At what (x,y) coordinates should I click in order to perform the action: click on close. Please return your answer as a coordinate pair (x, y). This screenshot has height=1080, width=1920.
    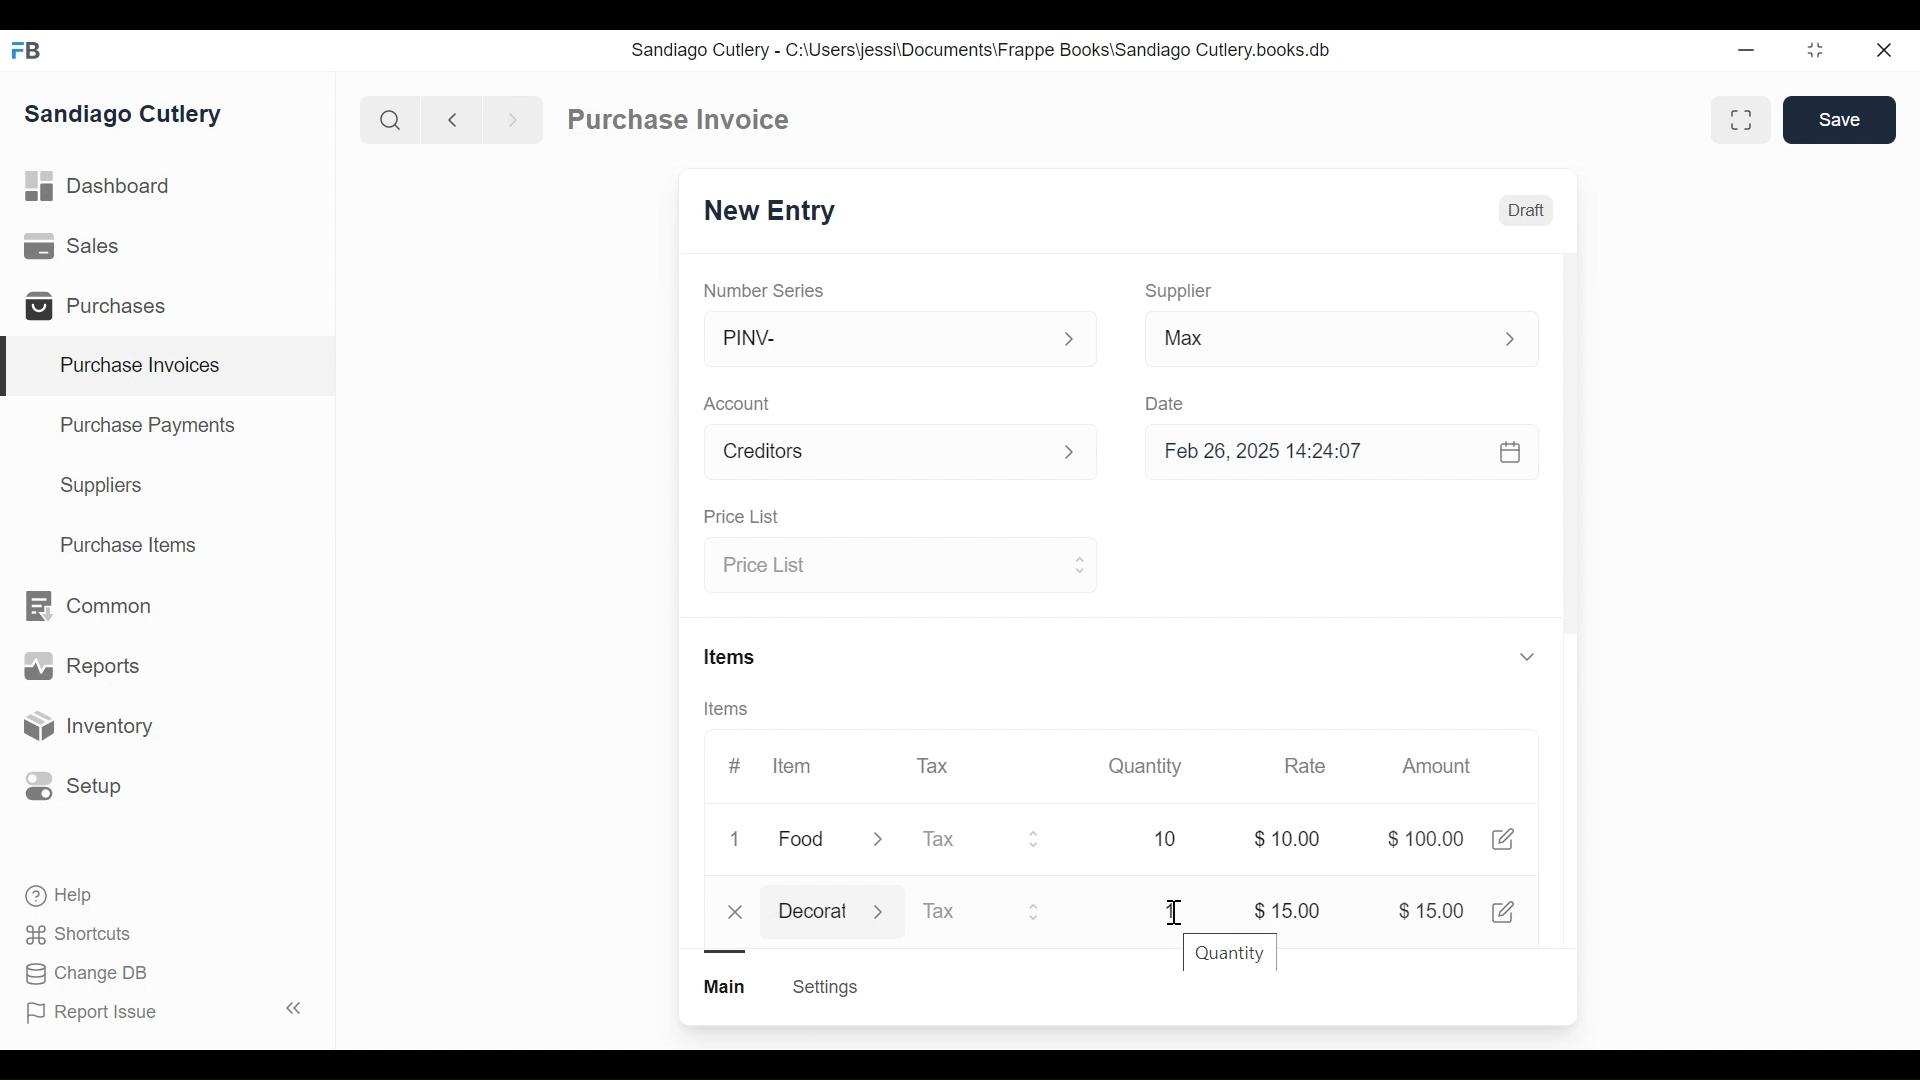
    Looking at the image, I should click on (1882, 51).